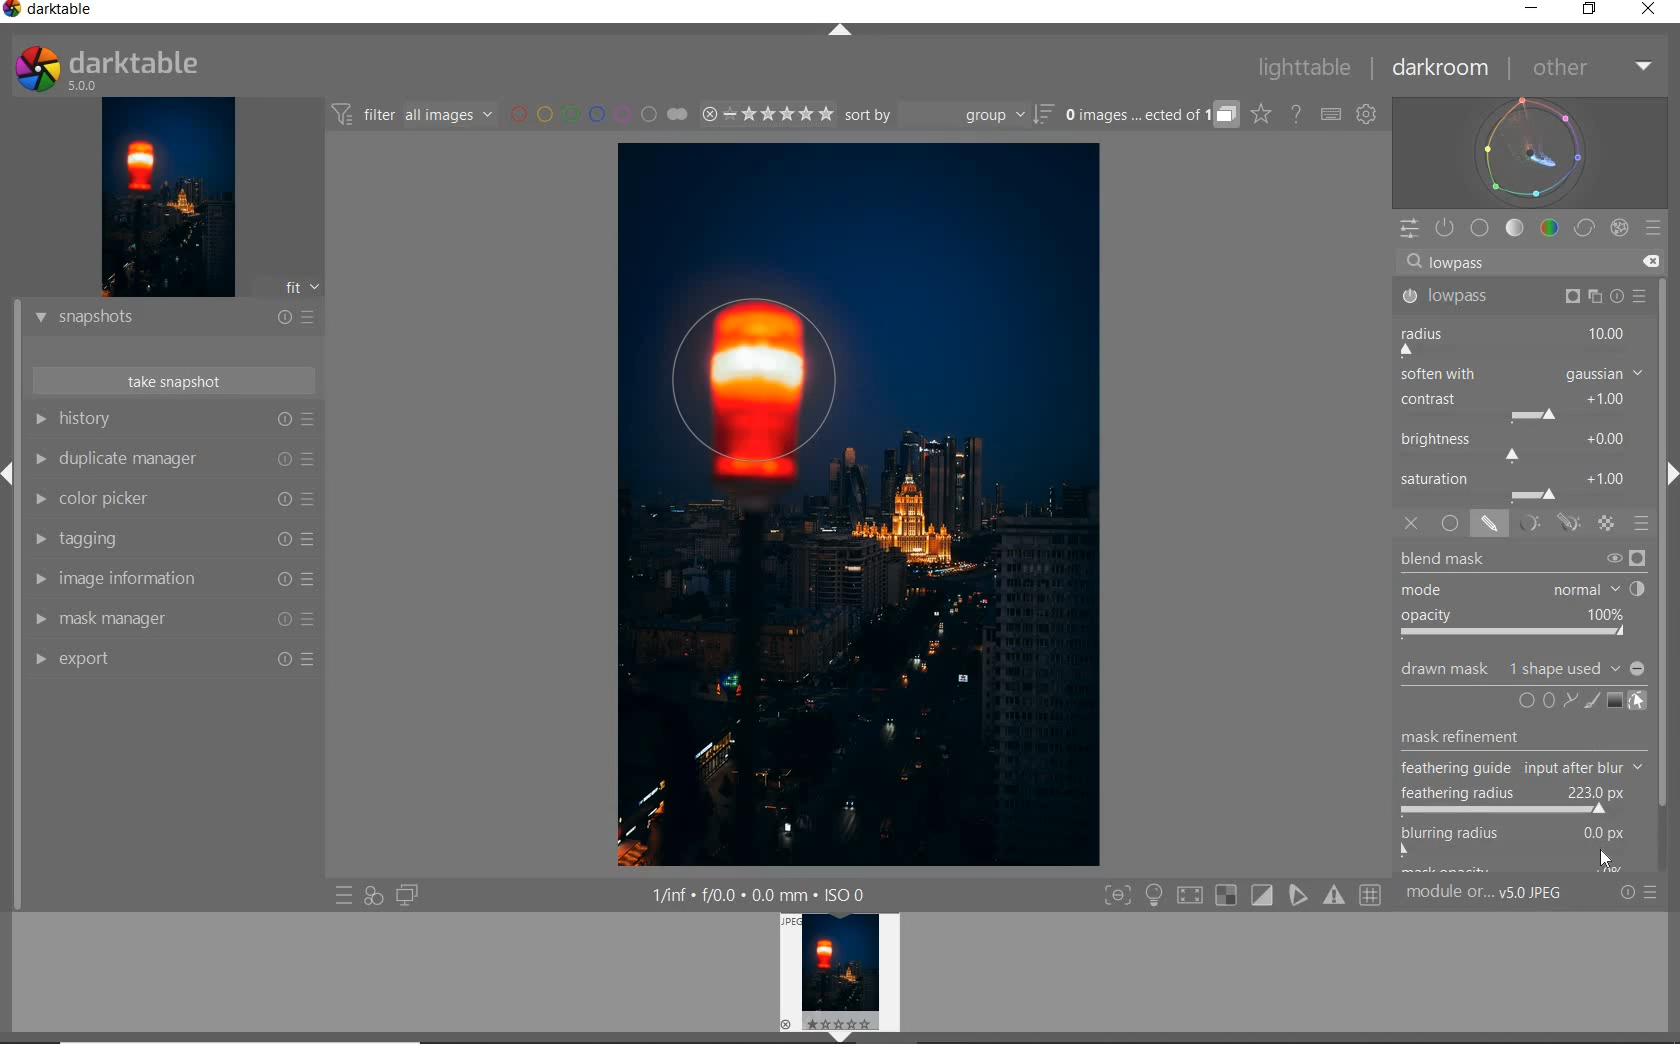 The image size is (1680, 1044). I want to click on EXPAND/COLLAPSE, so click(10, 470).